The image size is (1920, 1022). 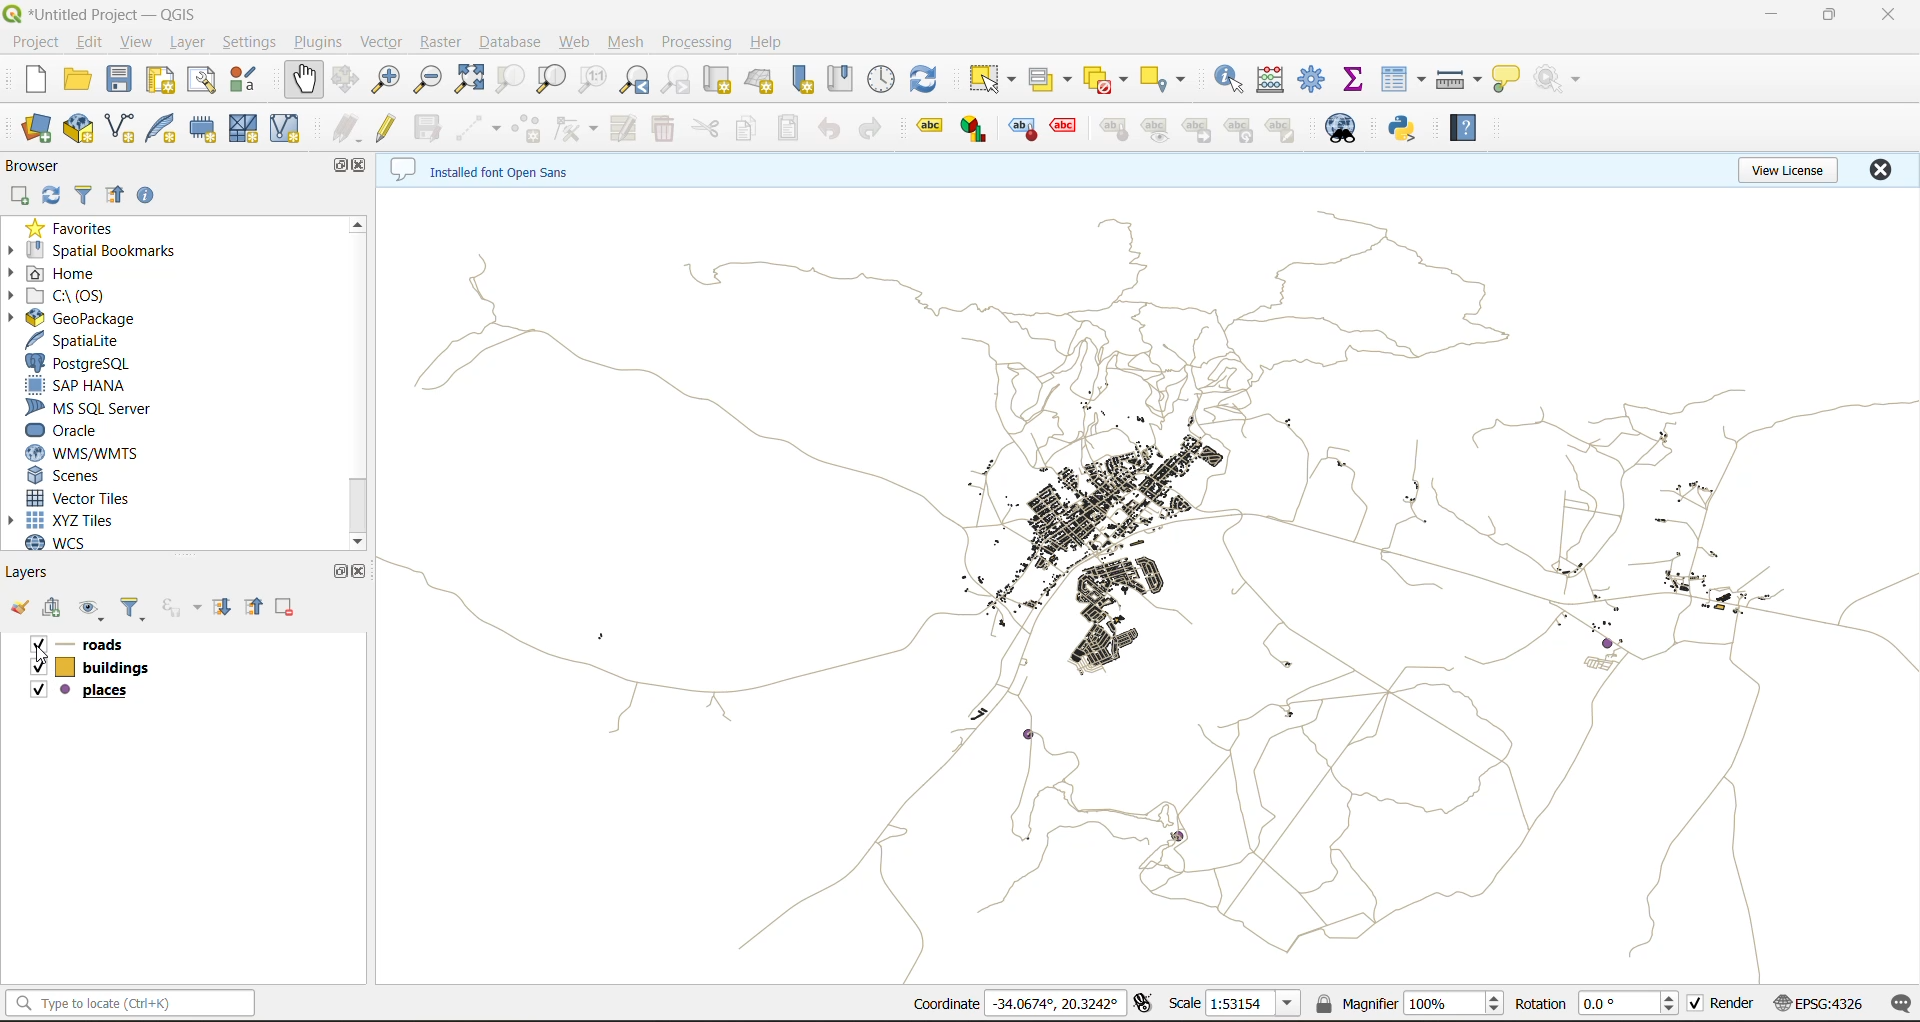 What do you see at coordinates (88, 363) in the screenshot?
I see `postgresql` at bounding box center [88, 363].